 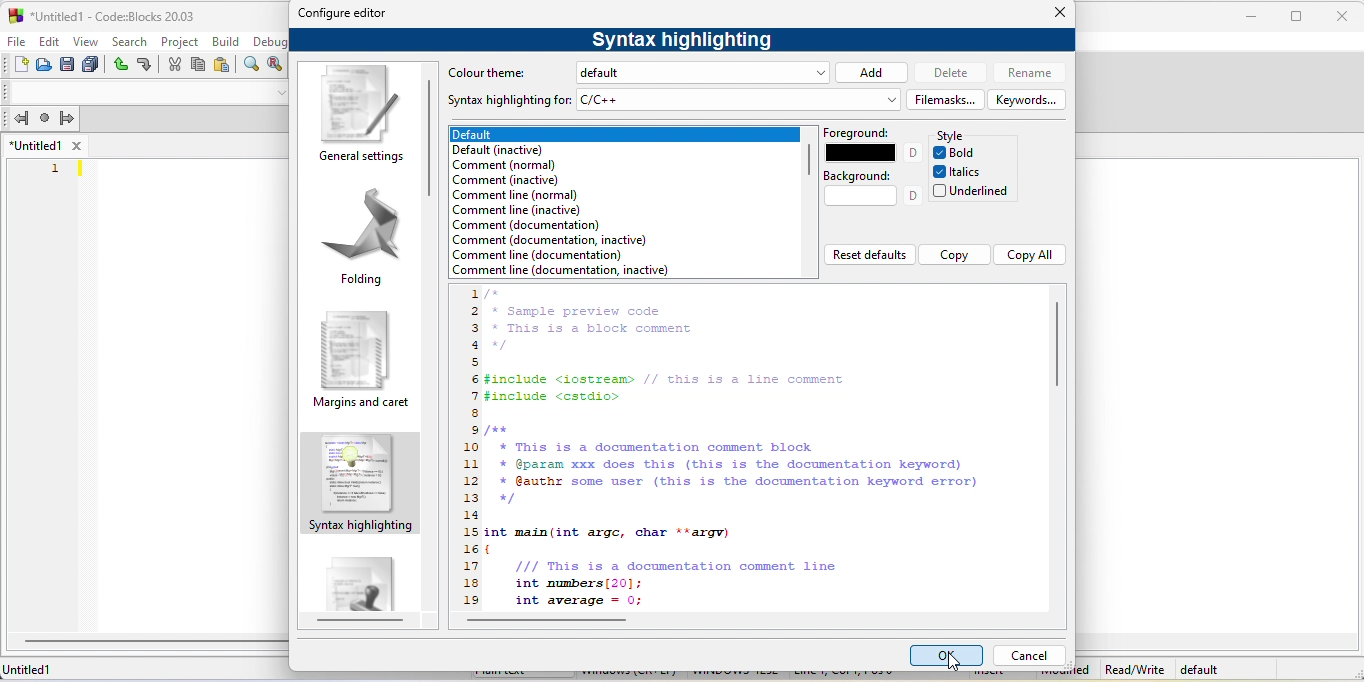 I want to click on copy, so click(x=198, y=64).